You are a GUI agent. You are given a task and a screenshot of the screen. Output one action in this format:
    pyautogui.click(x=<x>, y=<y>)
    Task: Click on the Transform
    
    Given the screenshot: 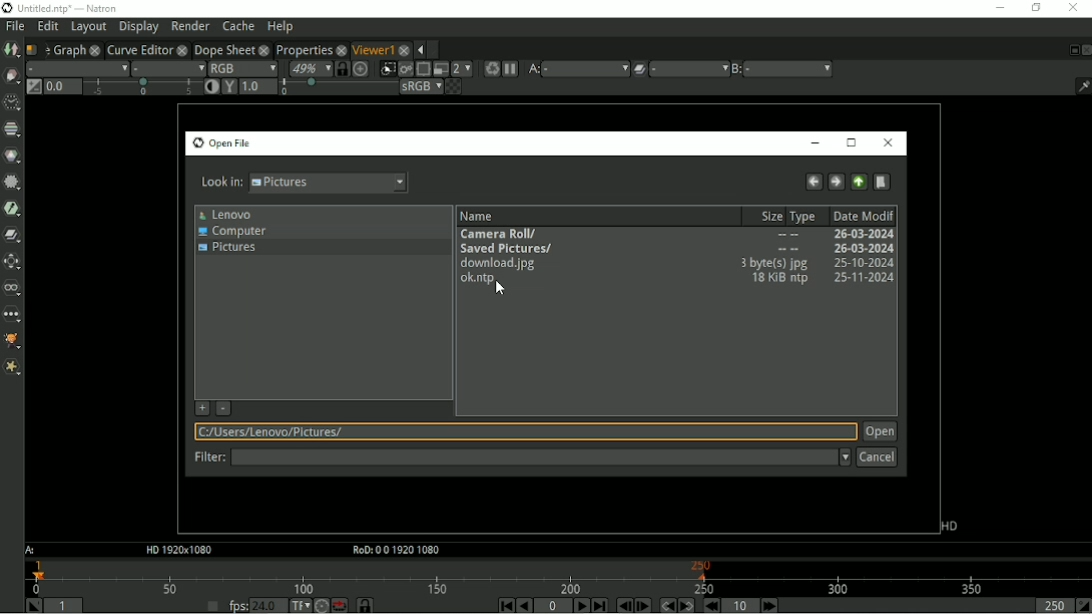 What is the action you would take?
    pyautogui.click(x=14, y=261)
    